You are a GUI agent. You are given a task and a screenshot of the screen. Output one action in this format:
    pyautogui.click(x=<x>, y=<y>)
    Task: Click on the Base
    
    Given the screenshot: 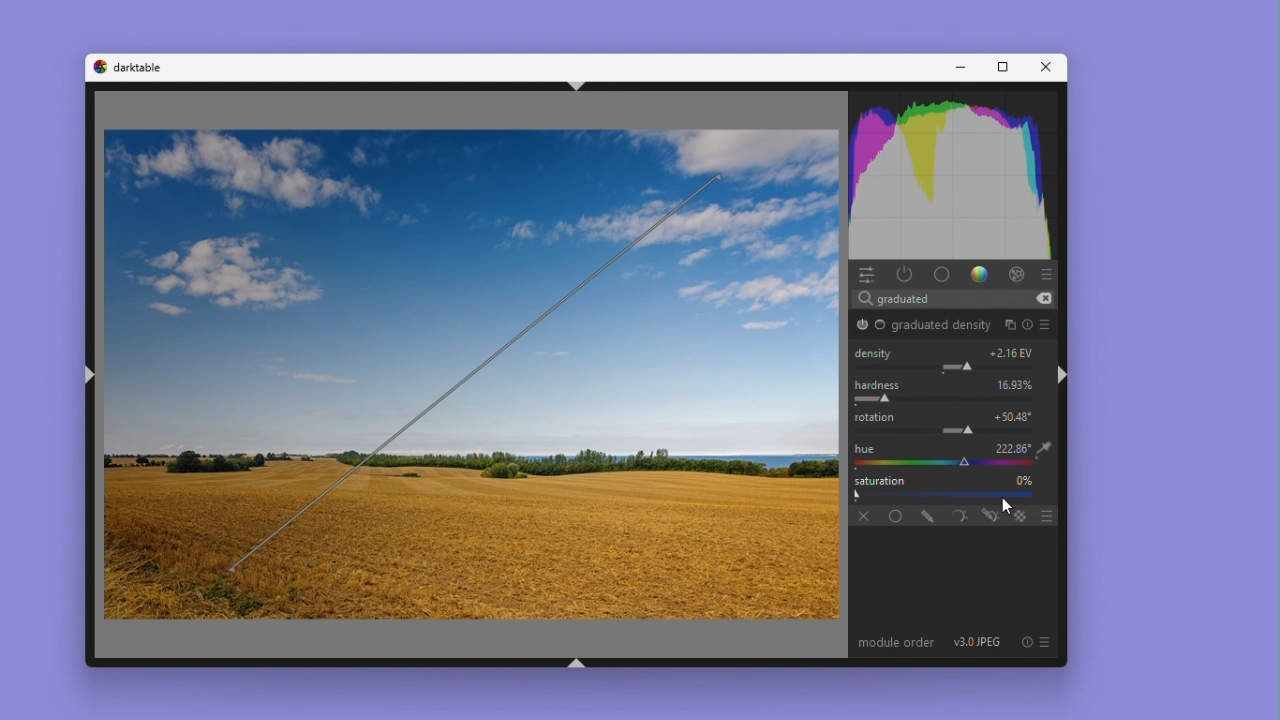 What is the action you would take?
    pyautogui.click(x=881, y=326)
    